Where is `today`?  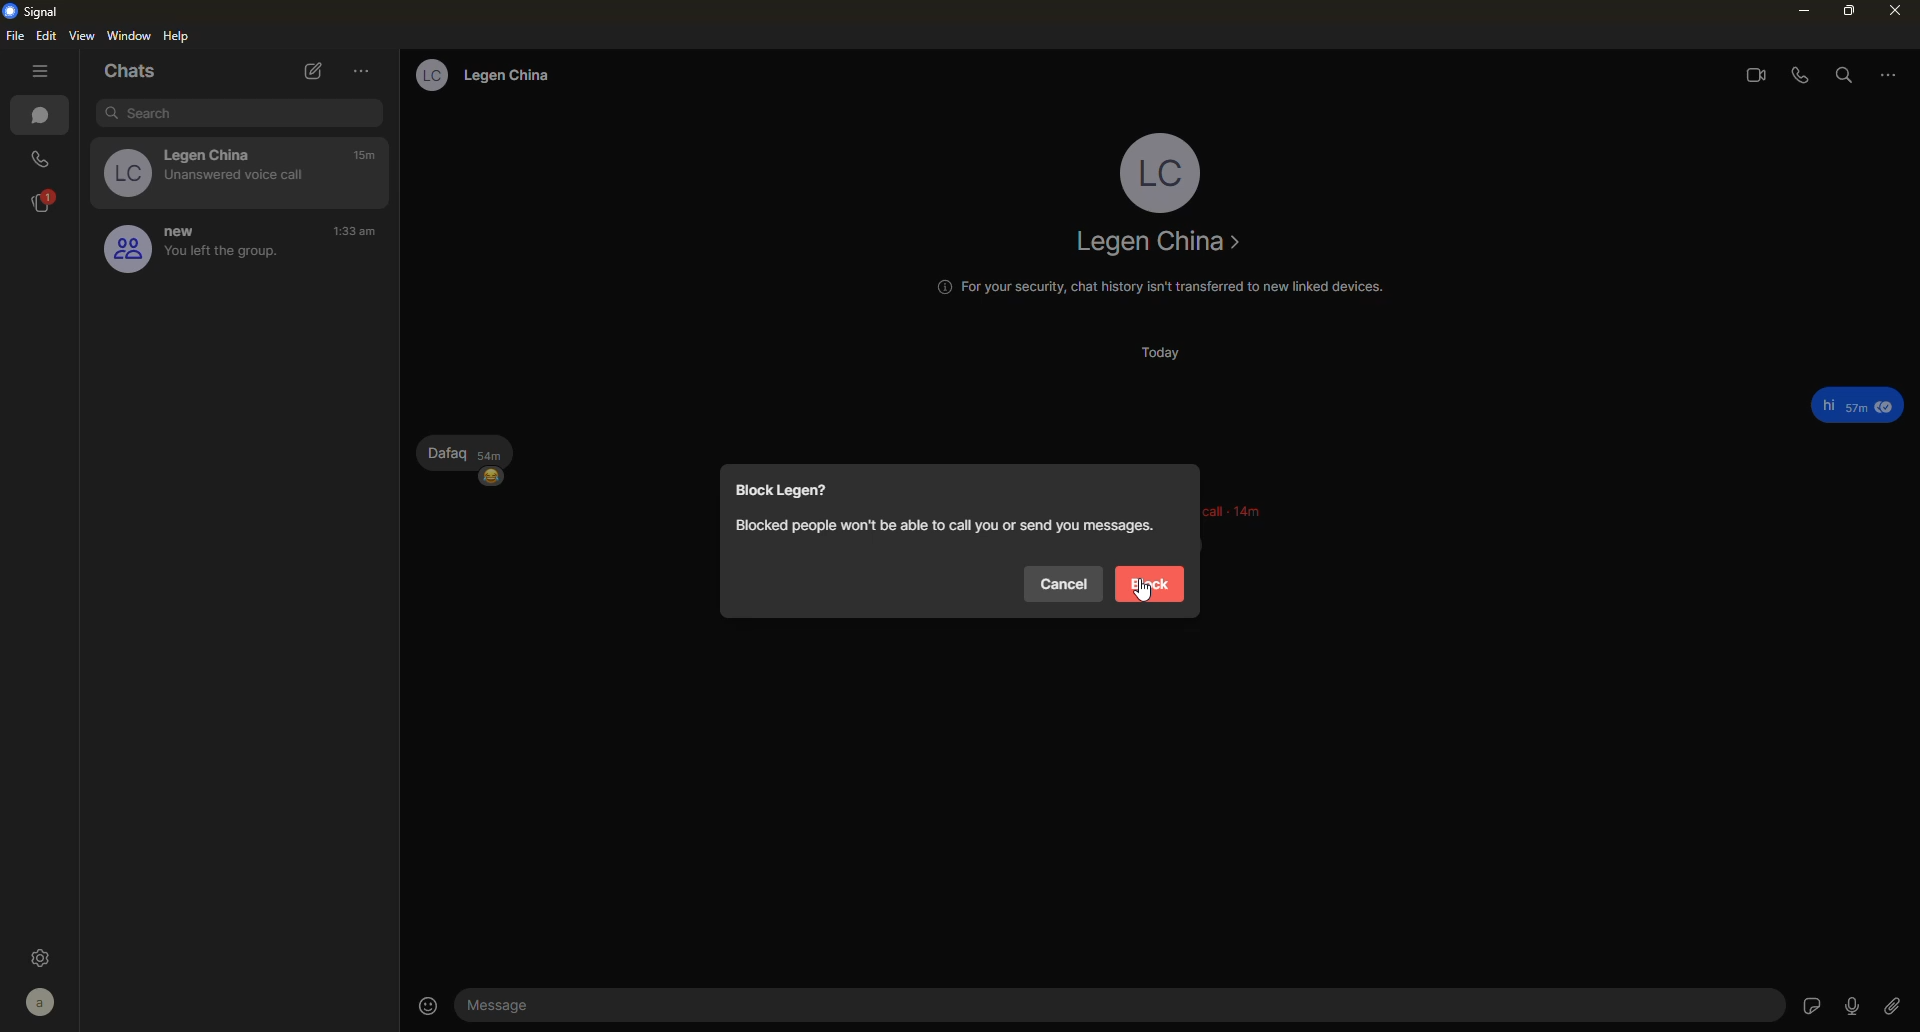 today is located at coordinates (1172, 357).